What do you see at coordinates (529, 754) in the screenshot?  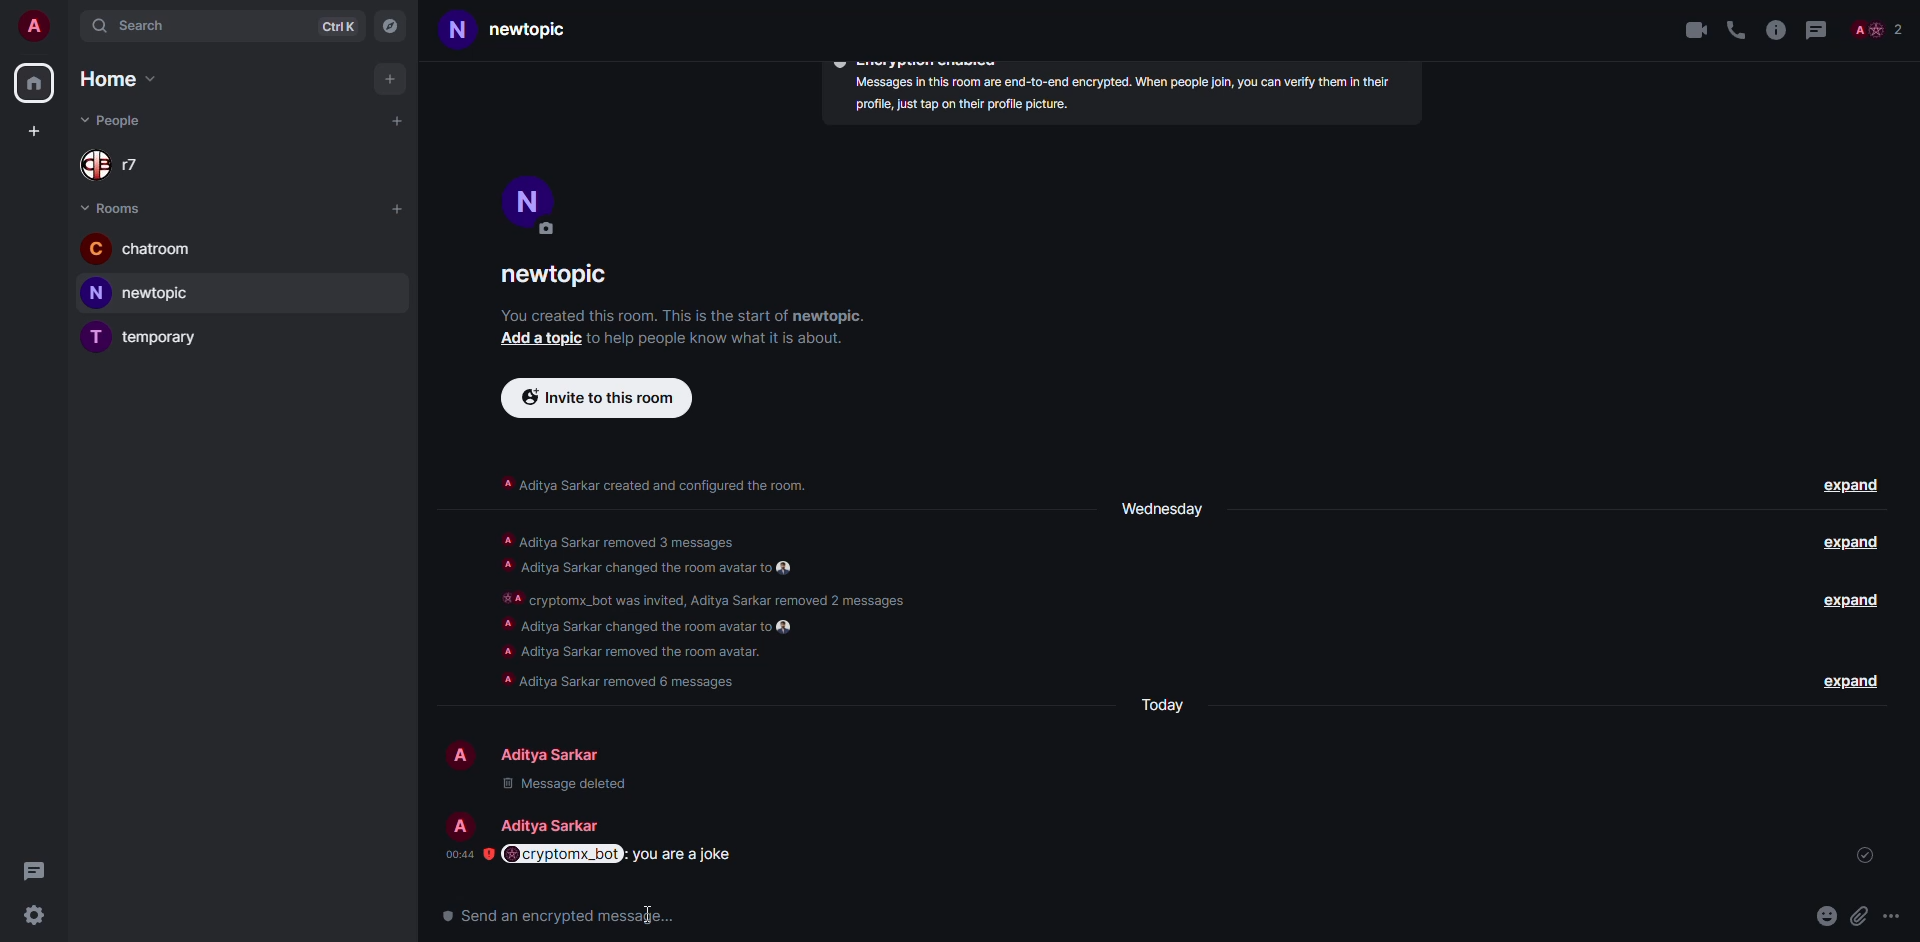 I see `Aditya Sarkar` at bounding box center [529, 754].